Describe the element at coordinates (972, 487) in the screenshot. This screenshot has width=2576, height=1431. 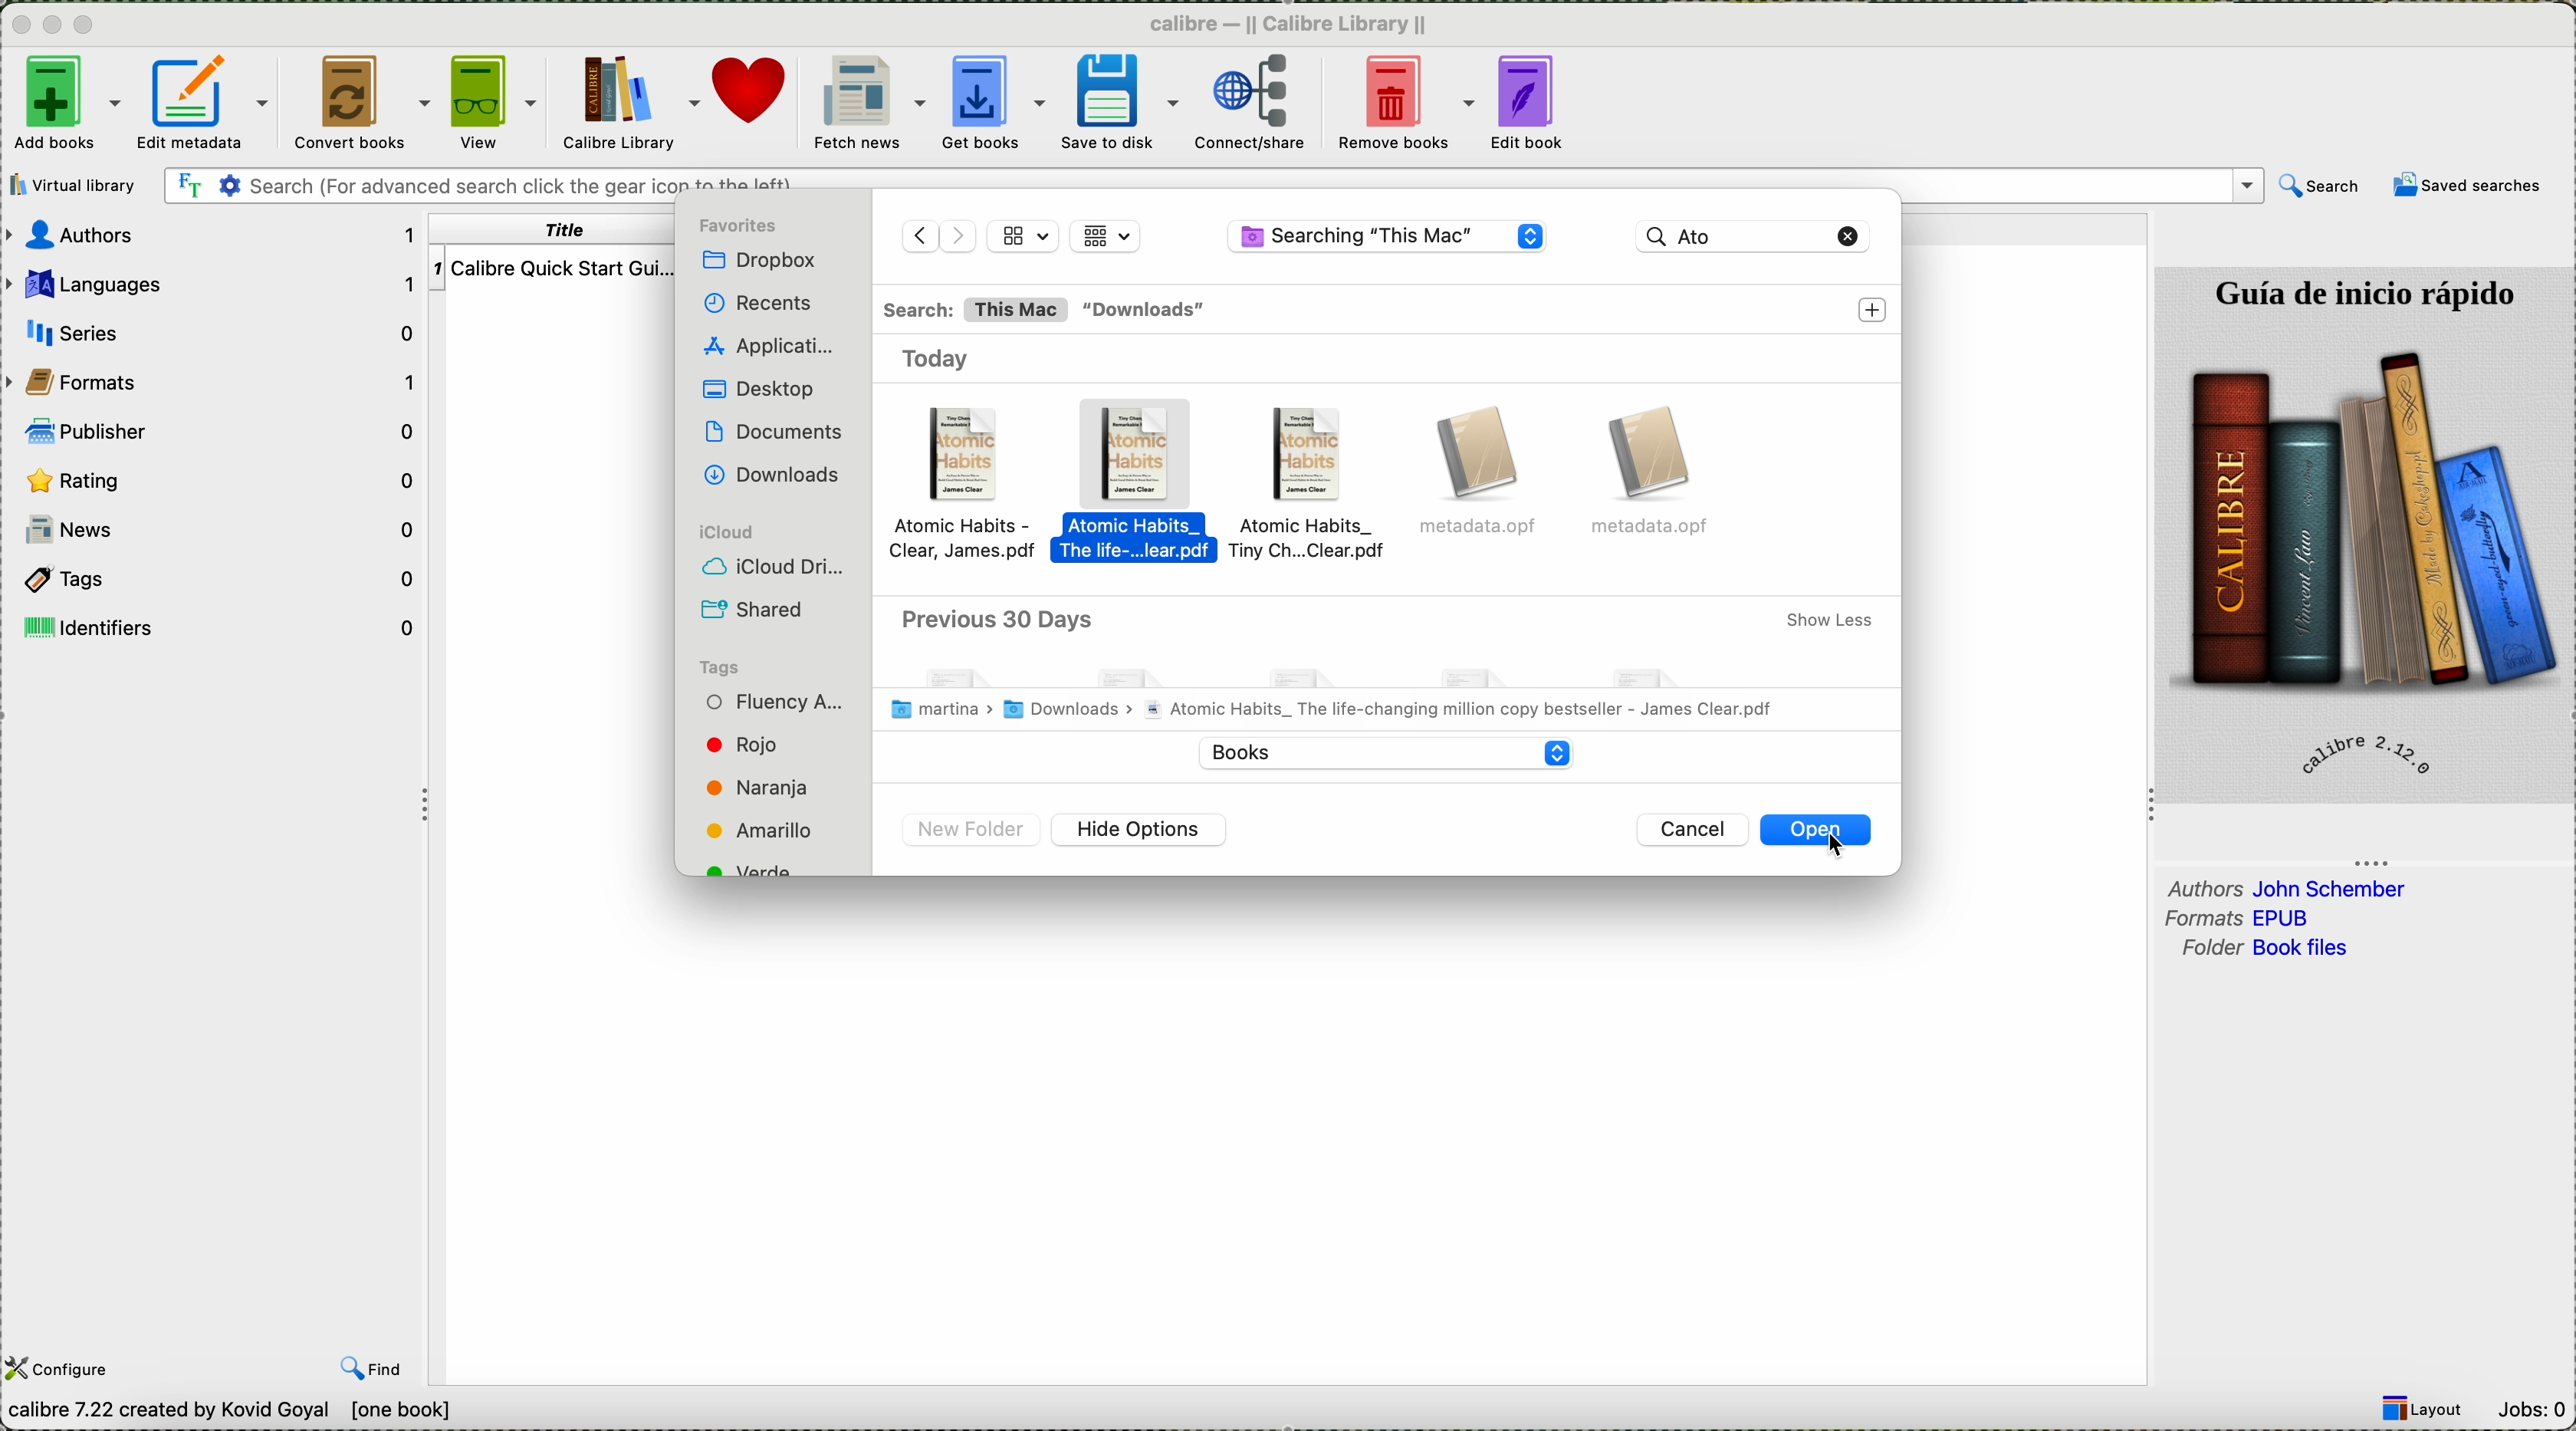
I see `file` at that location.